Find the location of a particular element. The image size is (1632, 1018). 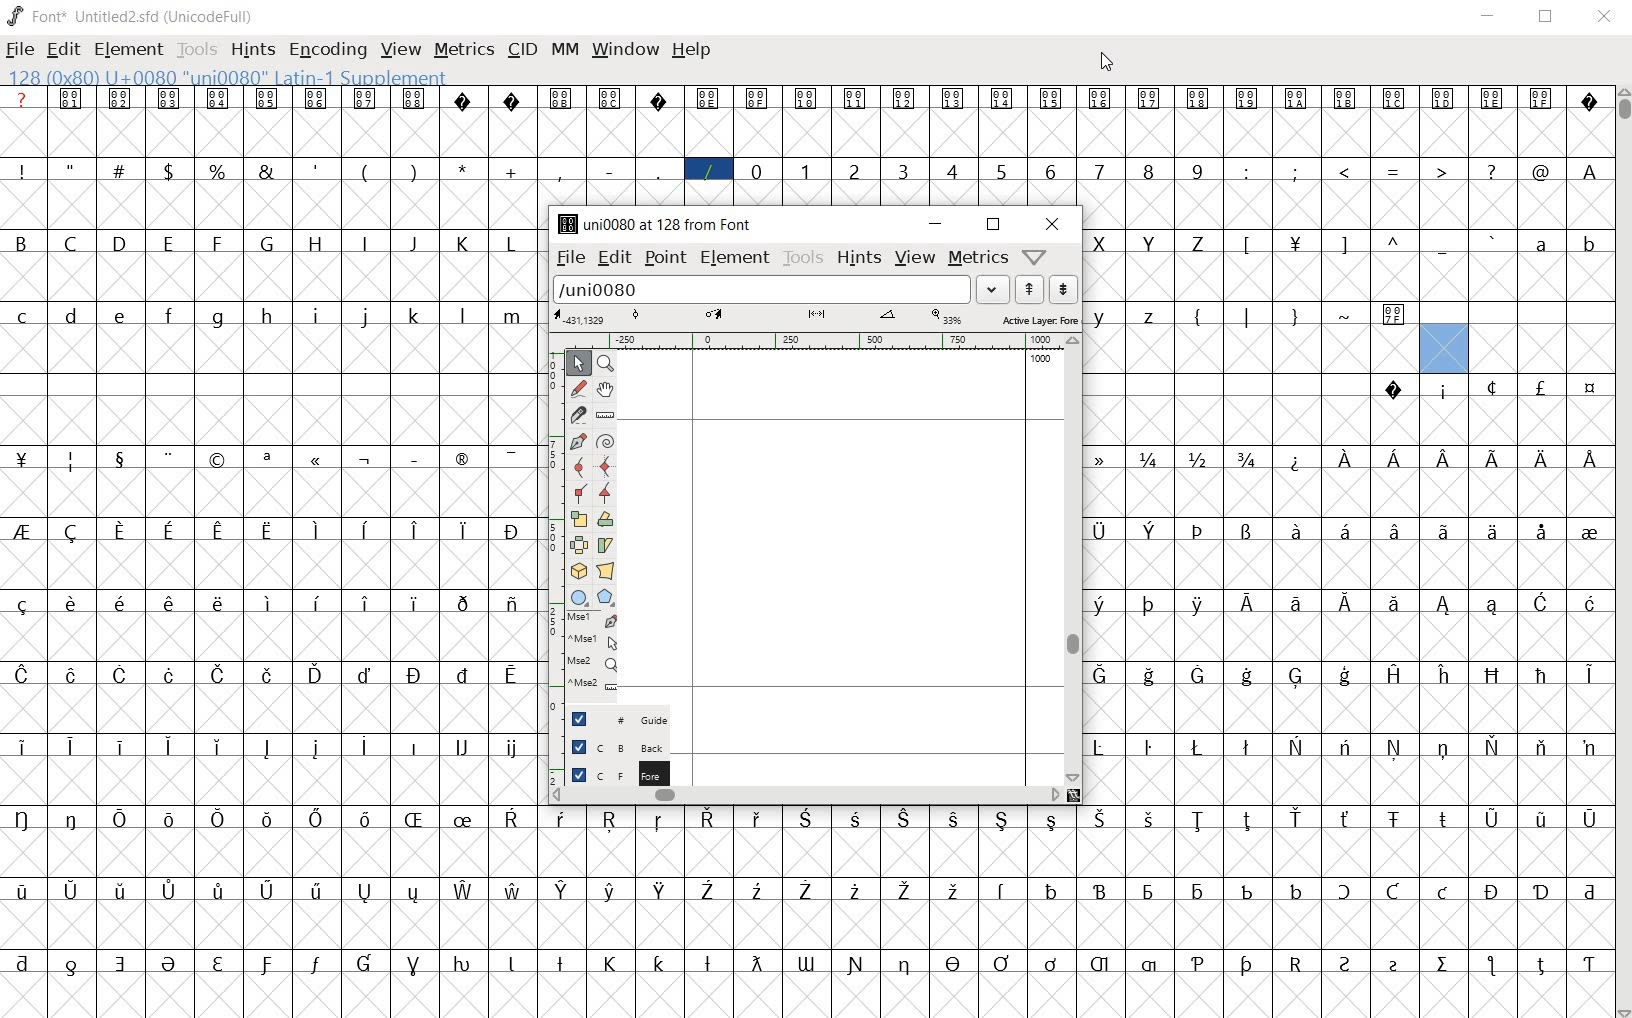

glyph is located at coordinates (267, 98).